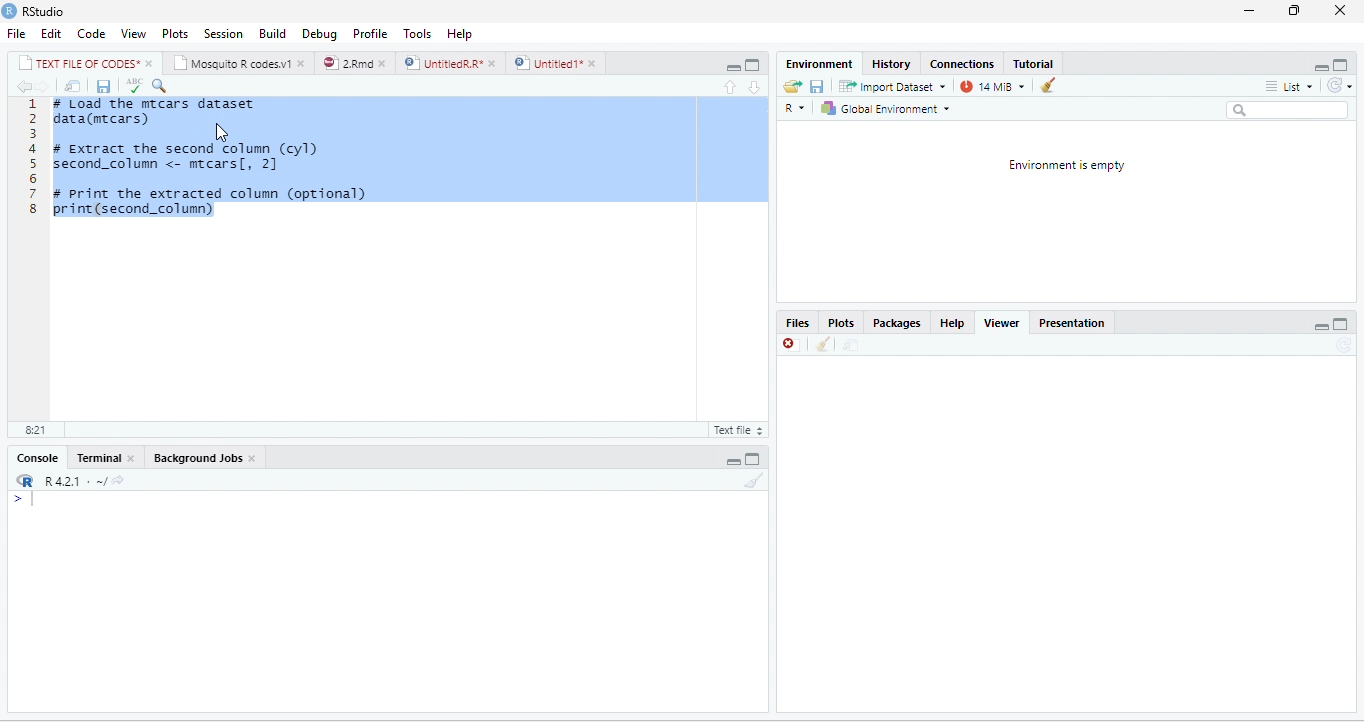 The width and height of the screenshot is (1364, 722). I want to click on save , so click(818, 86).